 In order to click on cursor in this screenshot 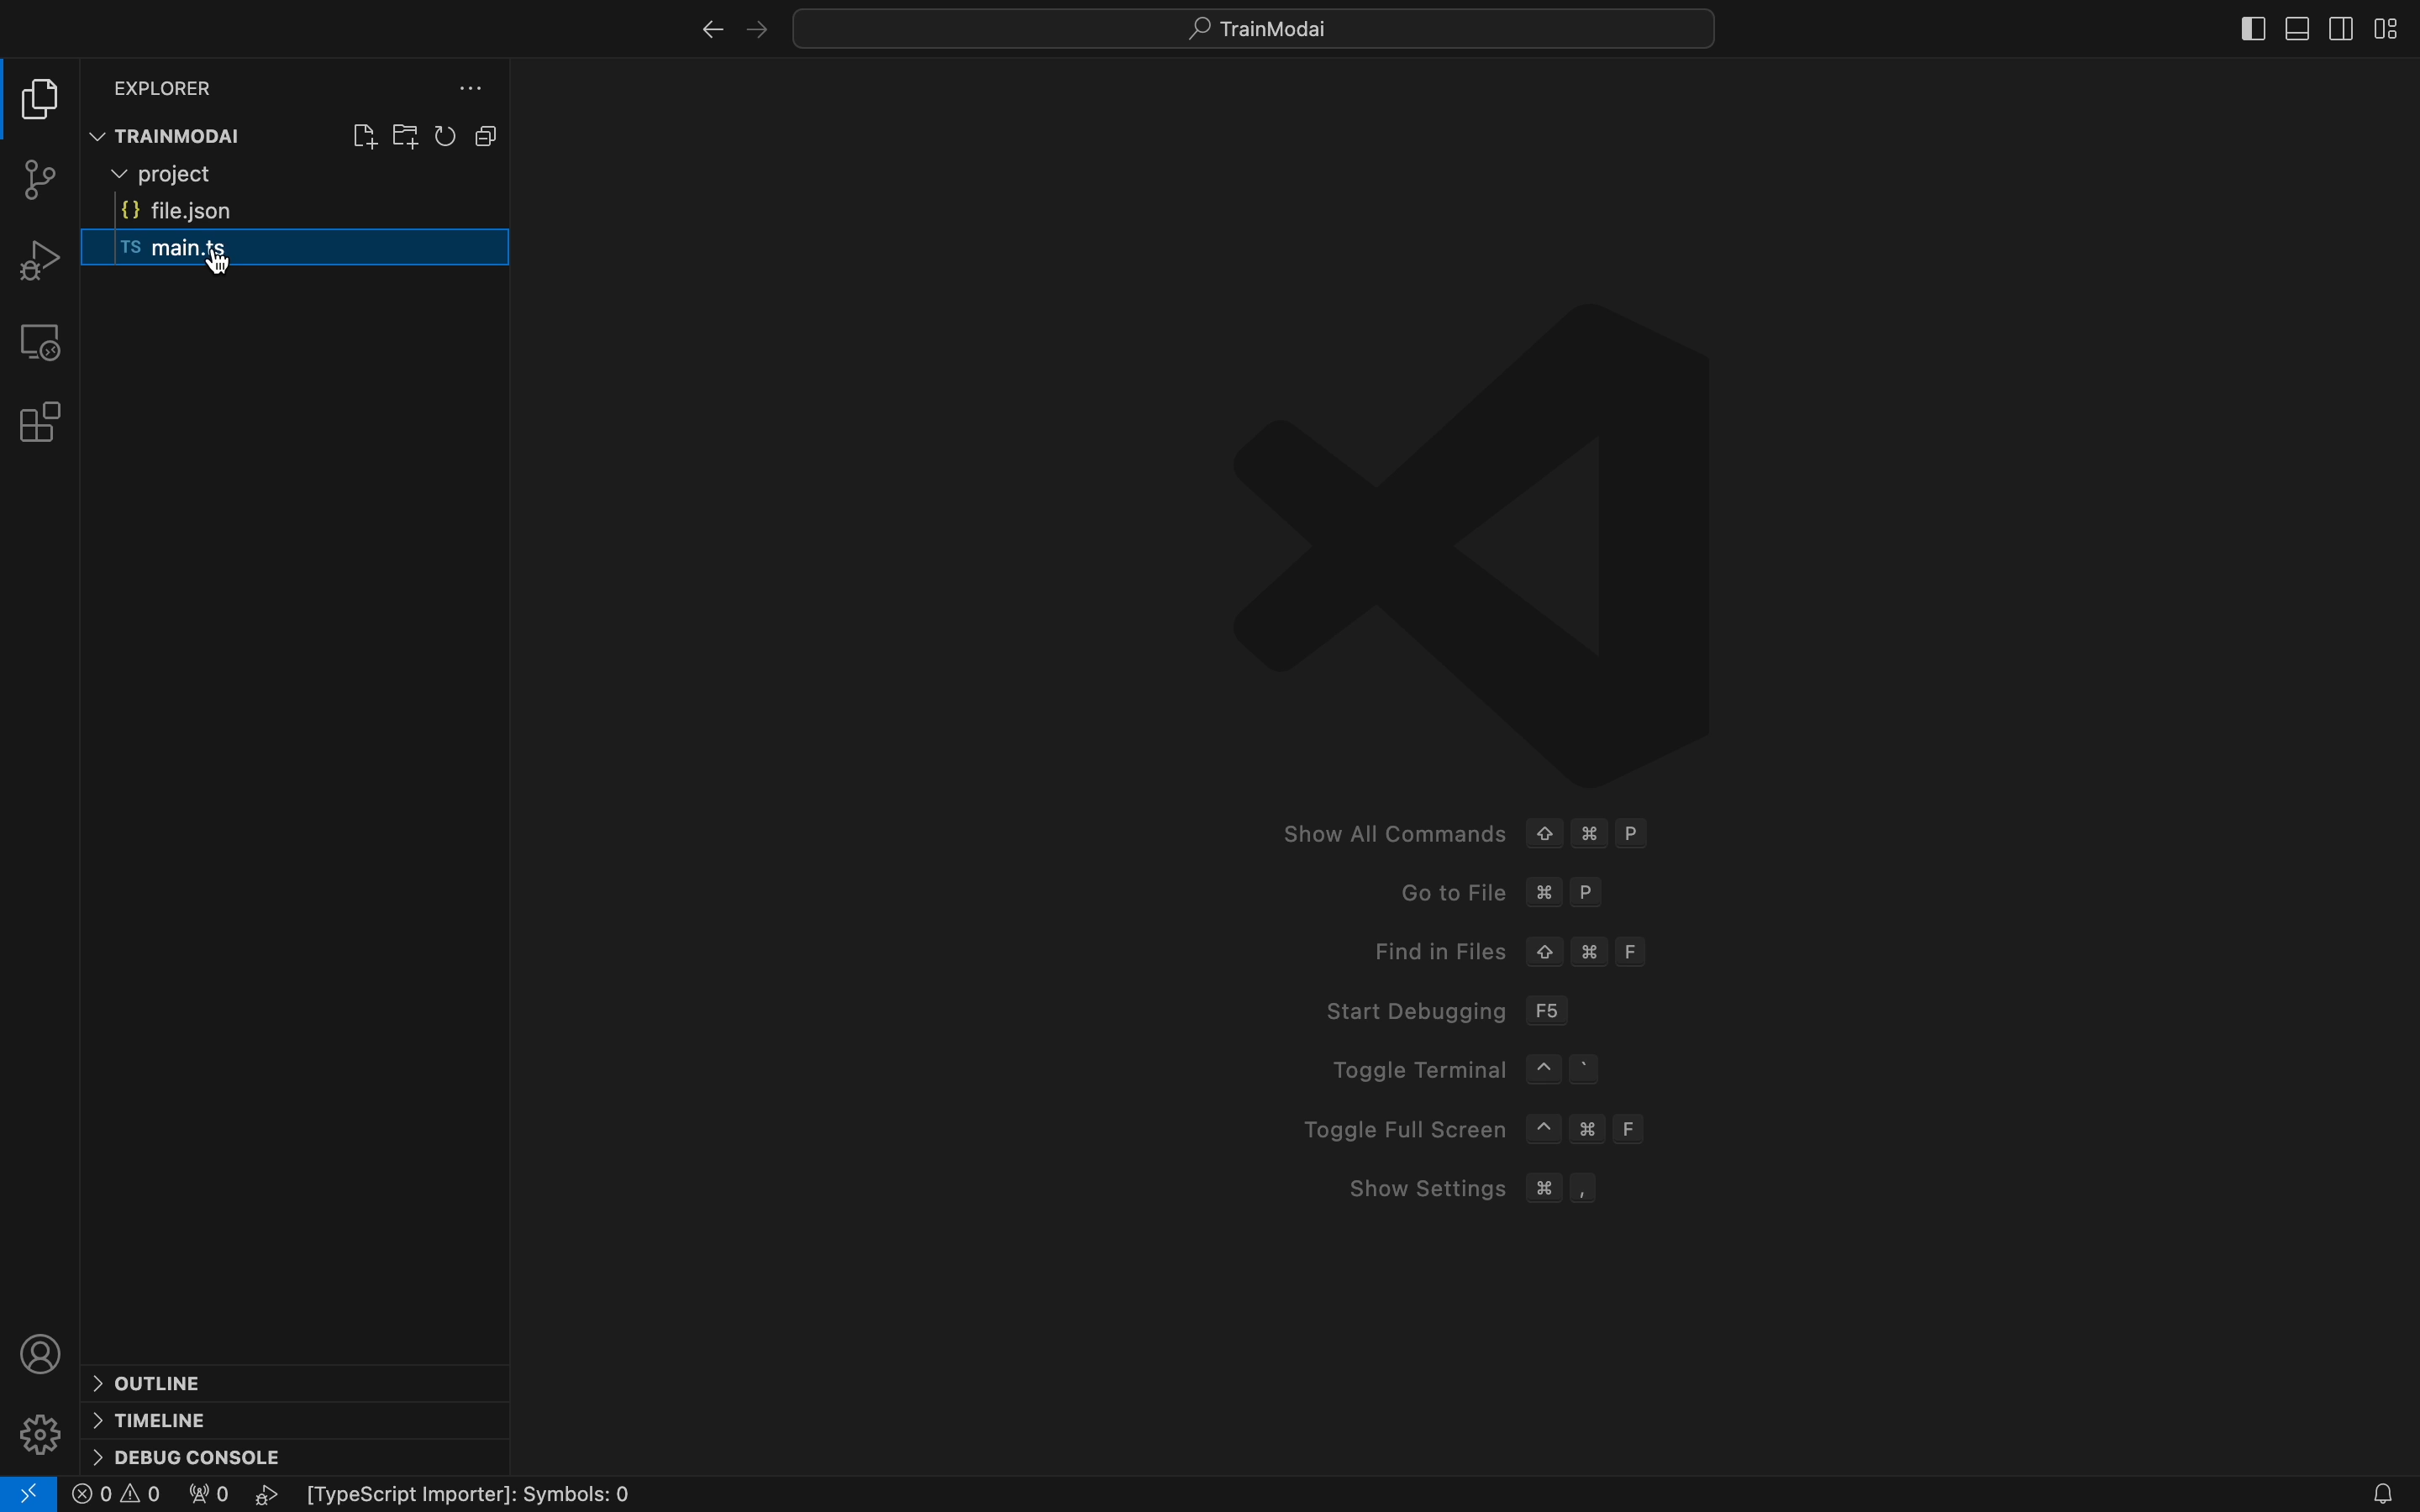, I will do `click(215, 267)`.